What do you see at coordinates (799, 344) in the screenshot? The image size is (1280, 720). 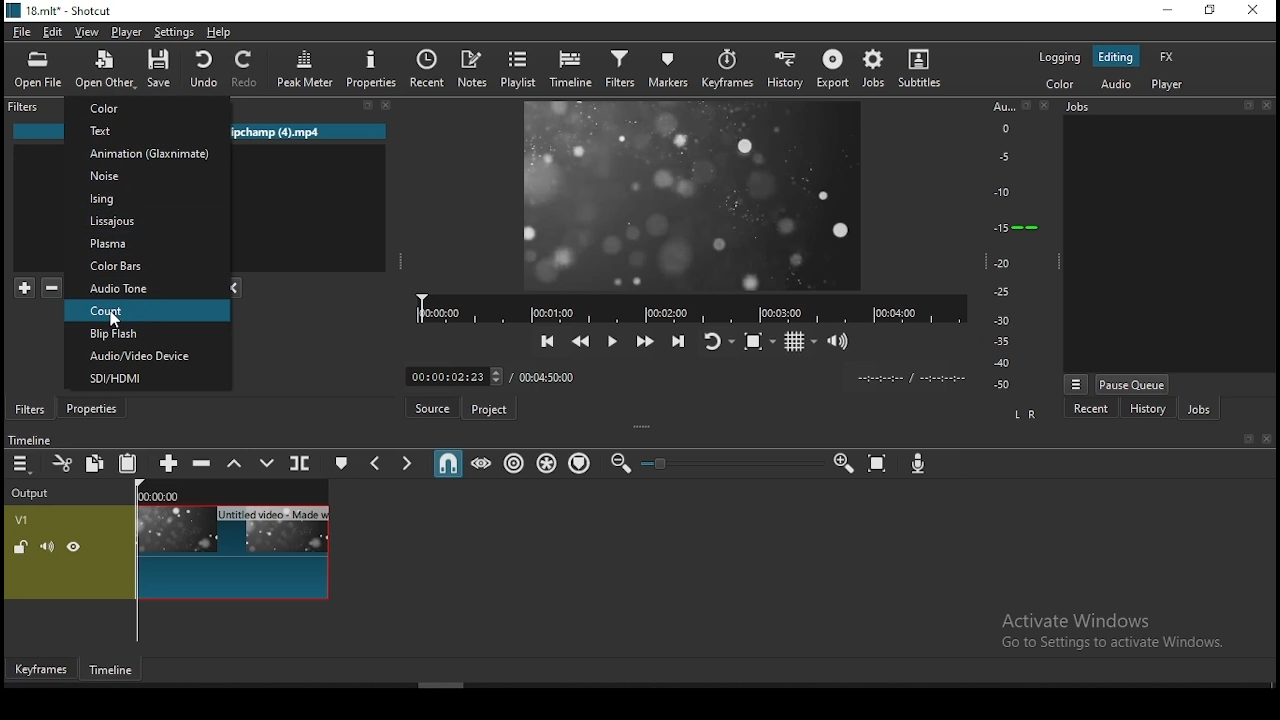 I see `toggle grid display on player` at bounding box center [799, 344].